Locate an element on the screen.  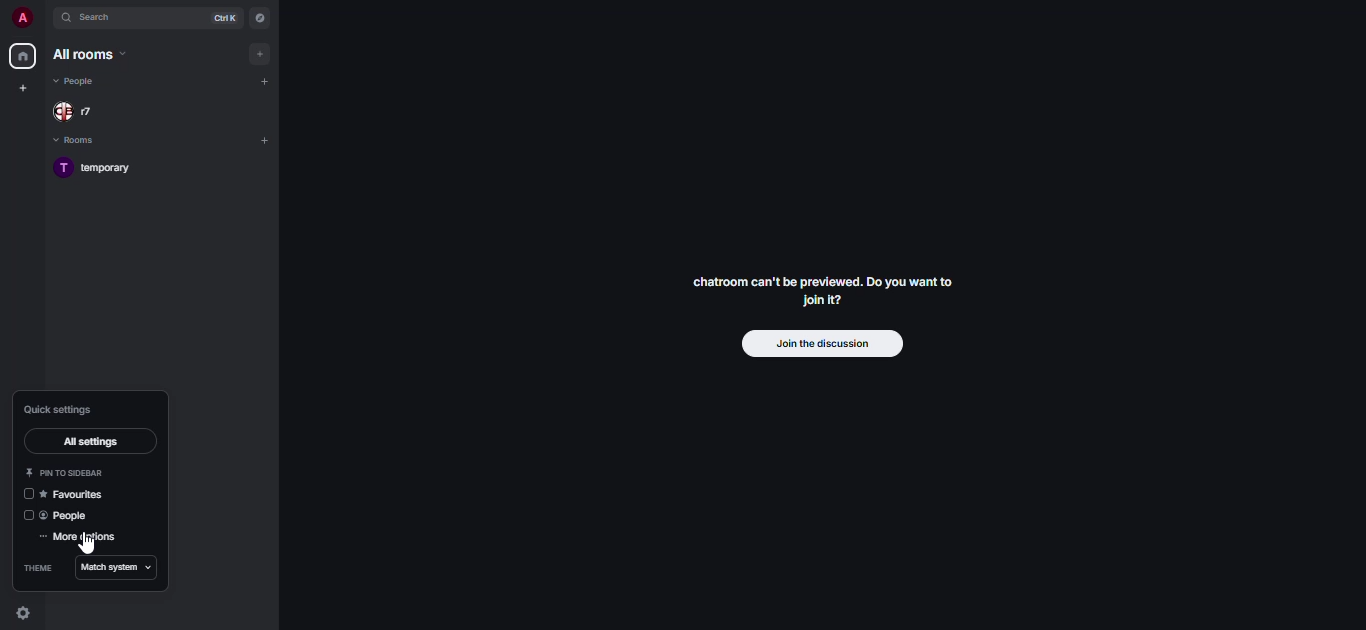
pin to sidebar is located at coordinates (68, 473).